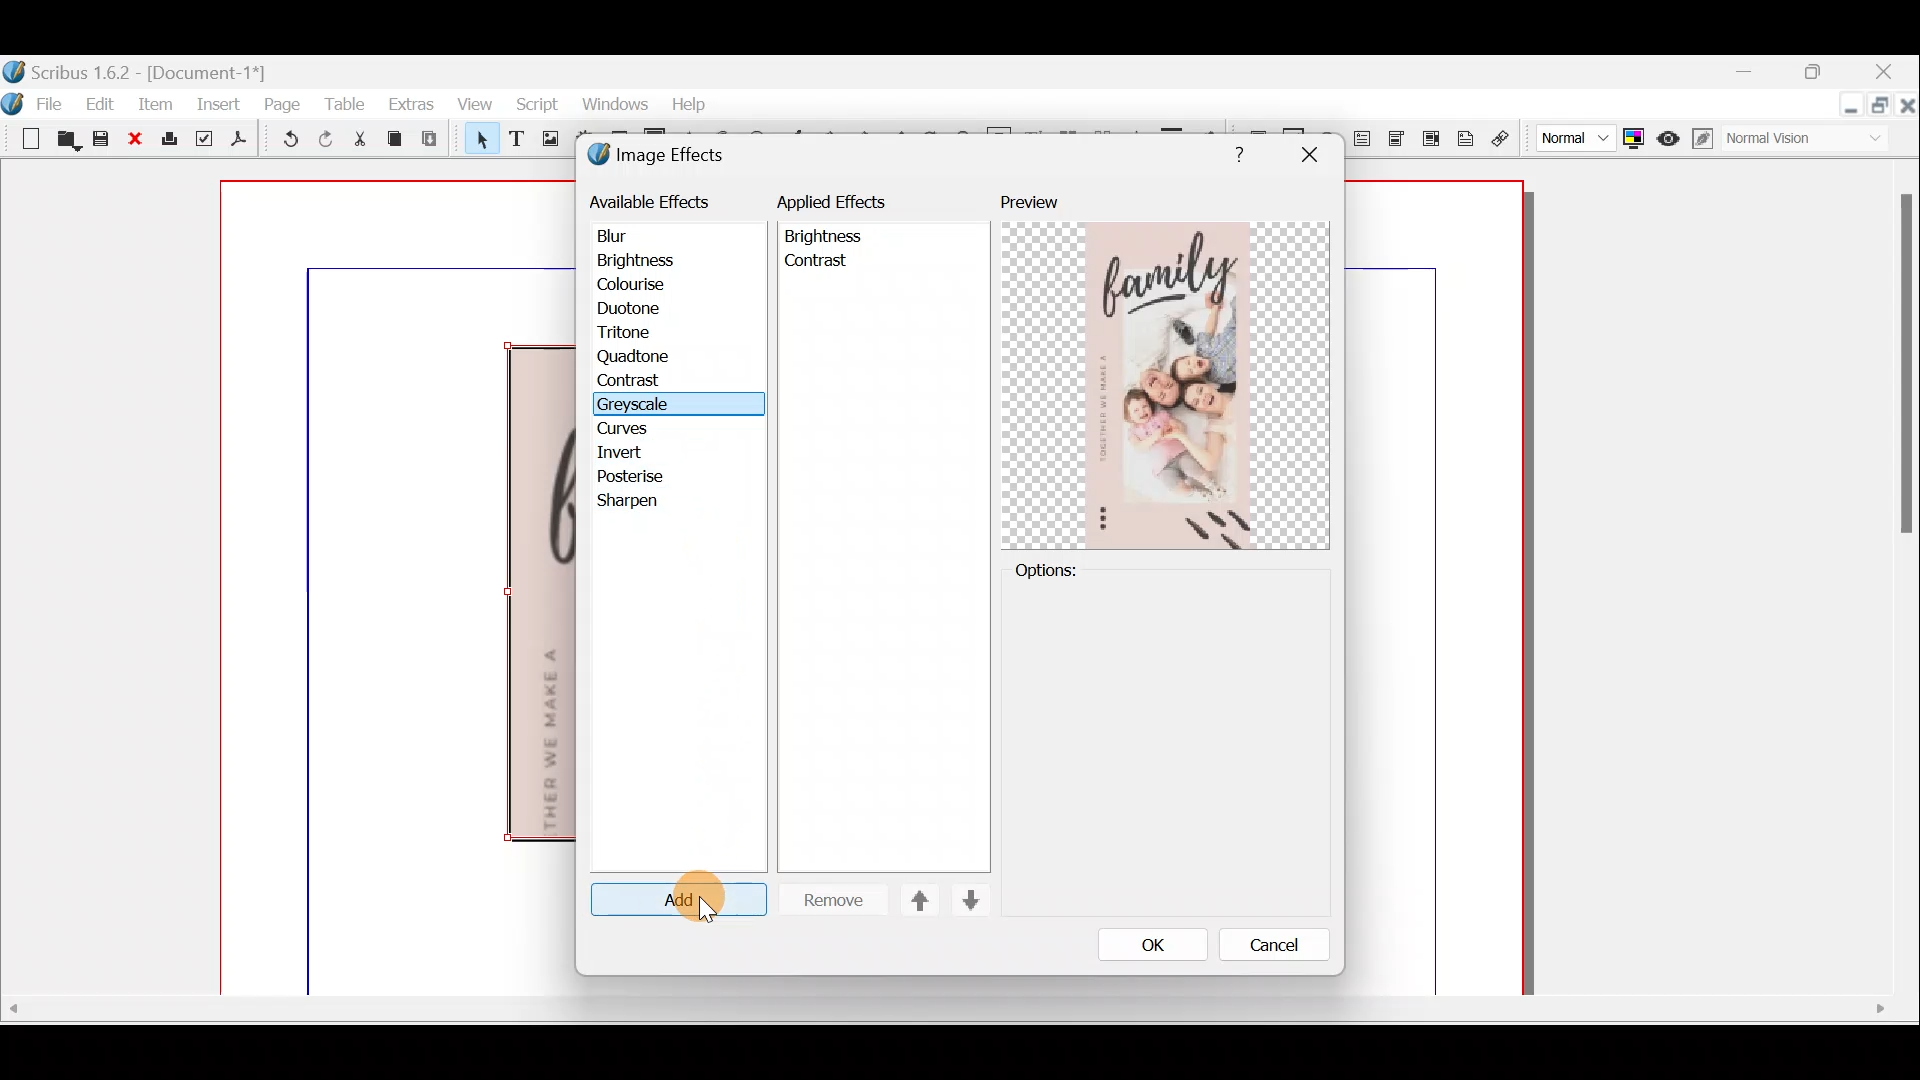 The height and width of the screenshot is (1080, 1920). Describe the element at coordinates (655, 332) in the screenshot. I see `tritone` at that location.